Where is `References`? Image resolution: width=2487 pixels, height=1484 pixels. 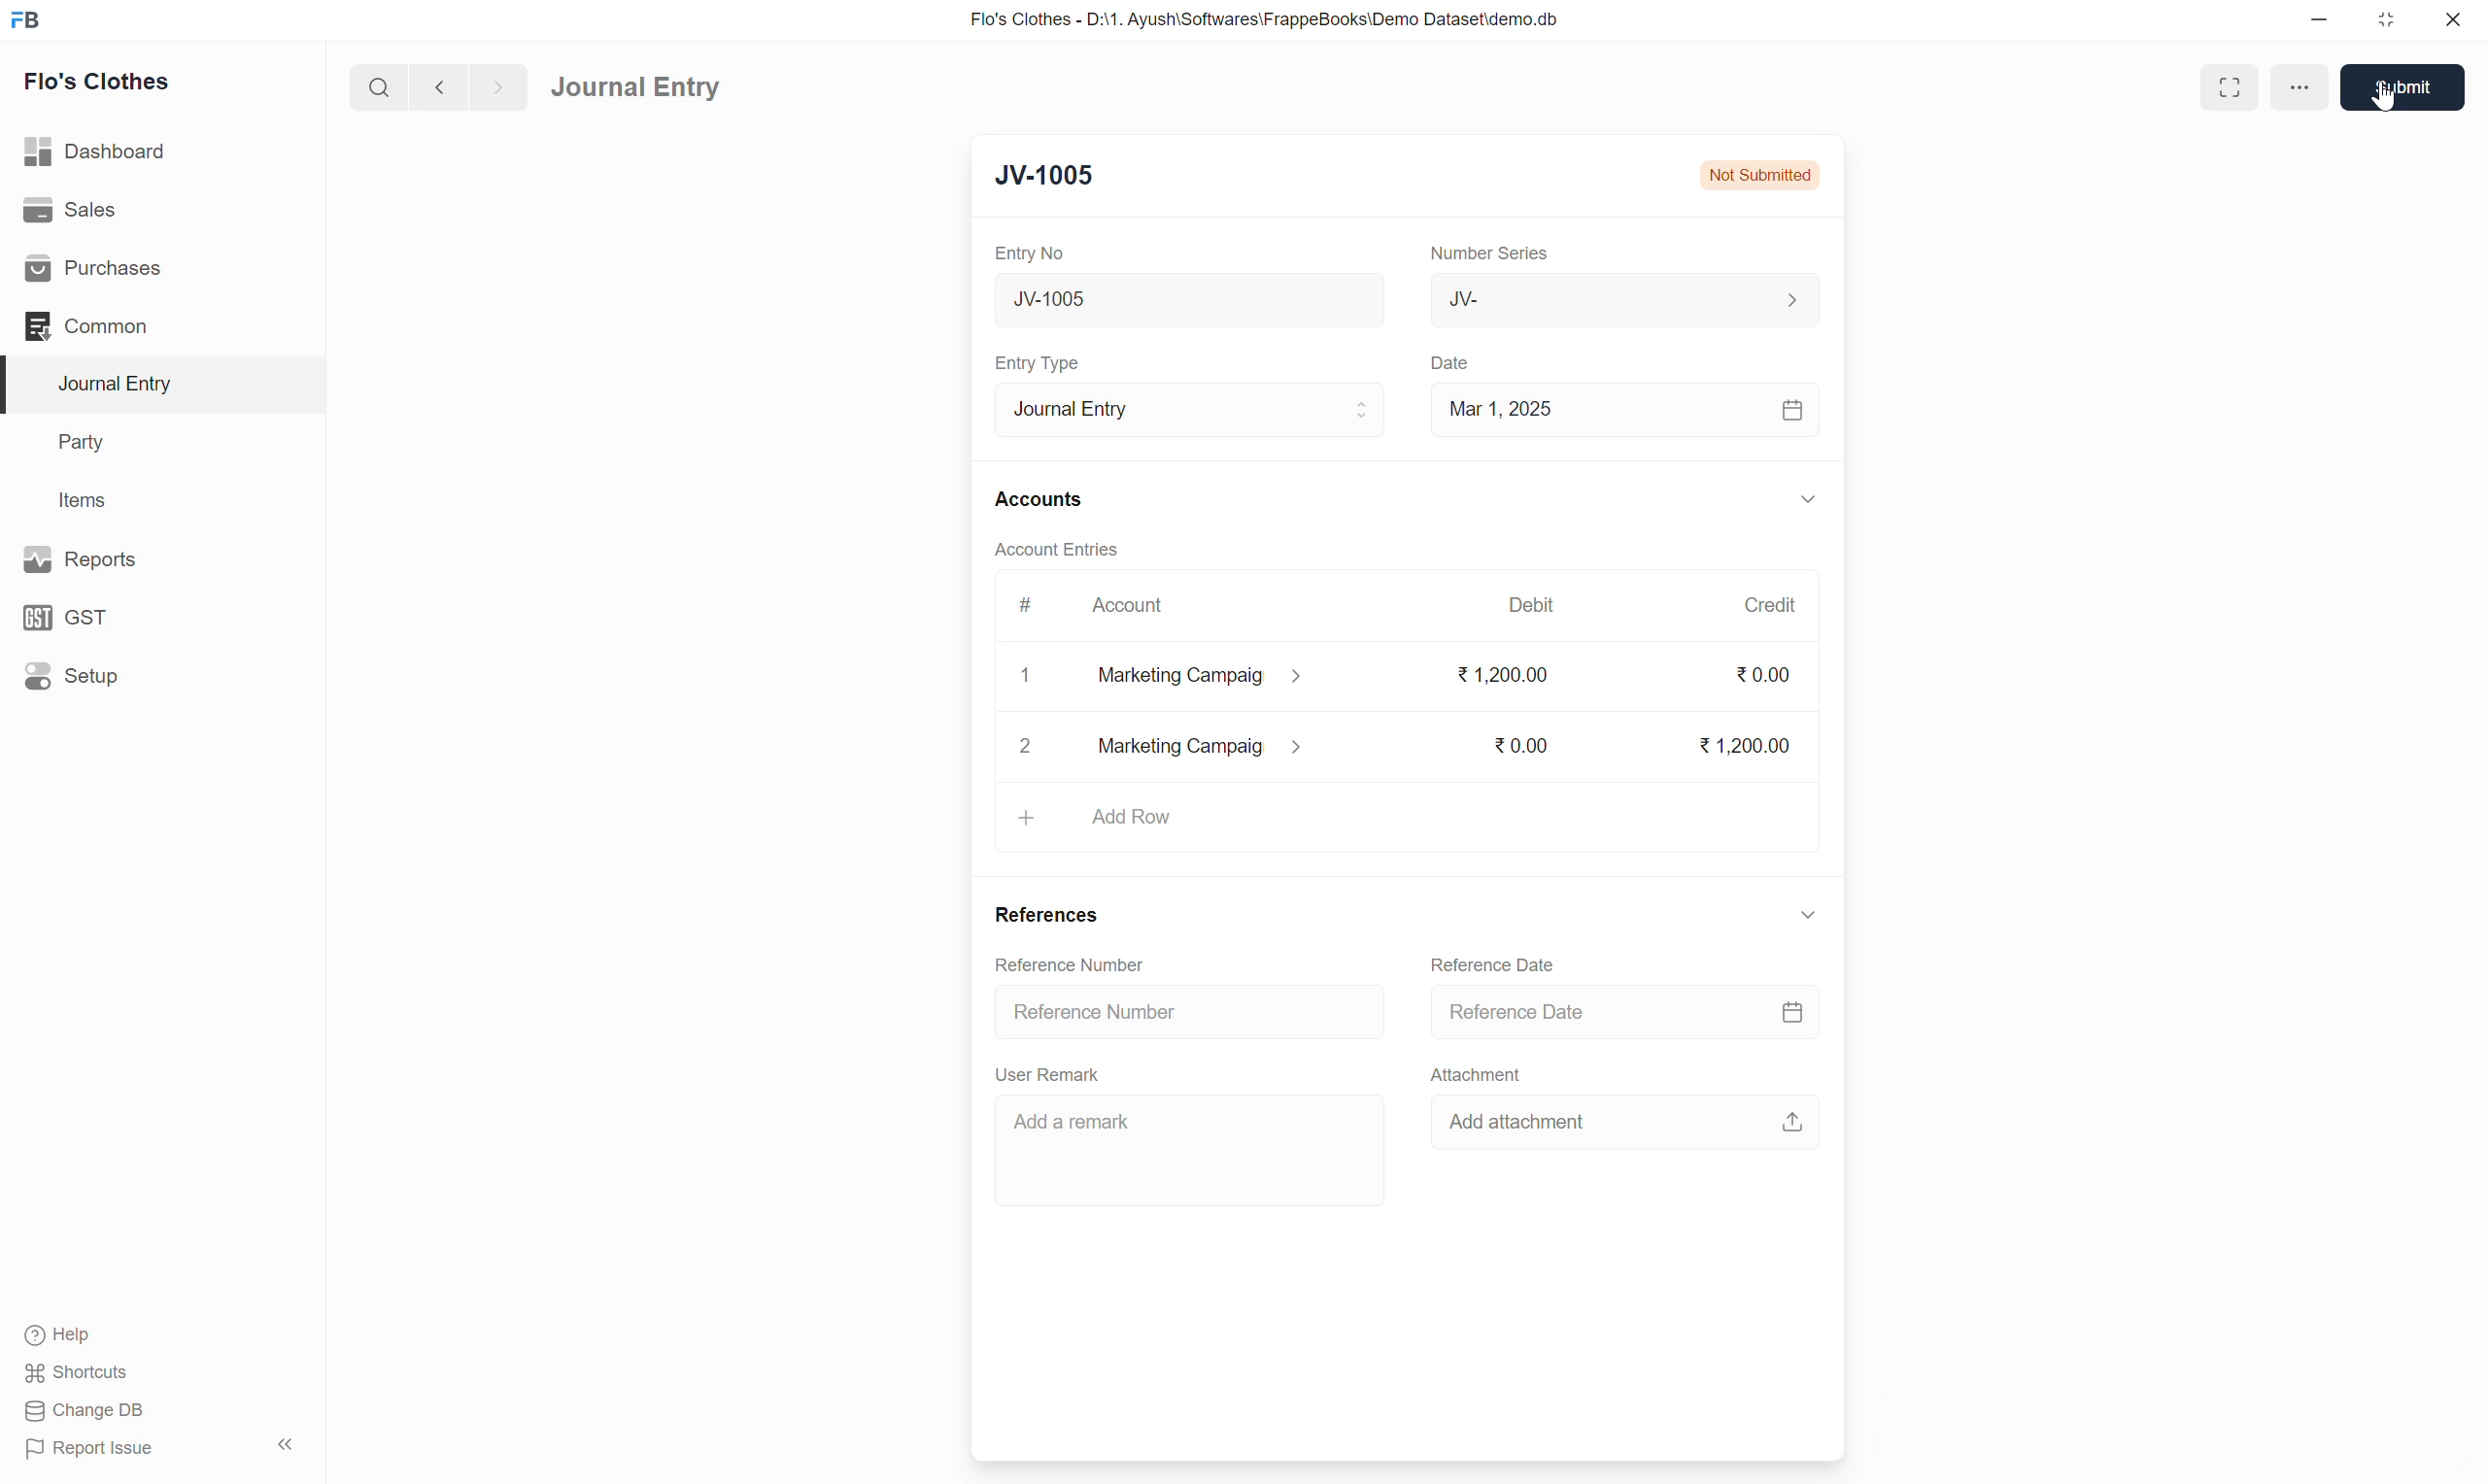
References is located at coordinates (1051, 917).